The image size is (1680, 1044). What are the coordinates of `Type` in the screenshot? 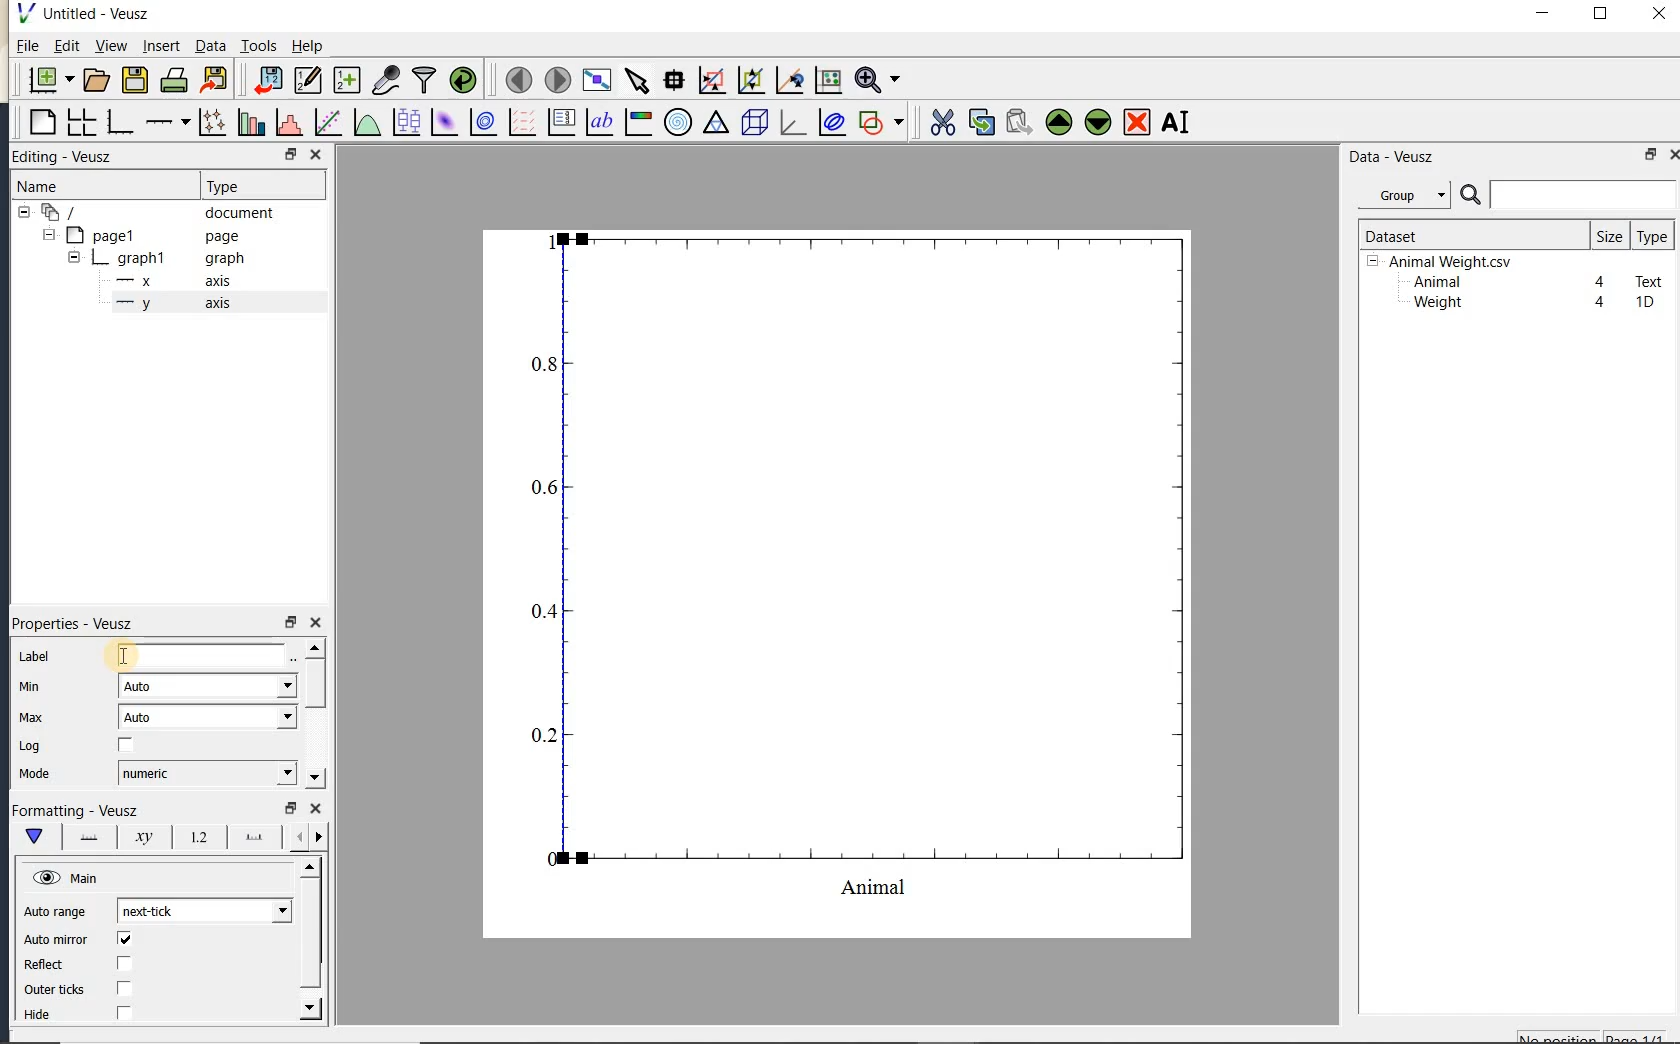 It's located at (258, 184).